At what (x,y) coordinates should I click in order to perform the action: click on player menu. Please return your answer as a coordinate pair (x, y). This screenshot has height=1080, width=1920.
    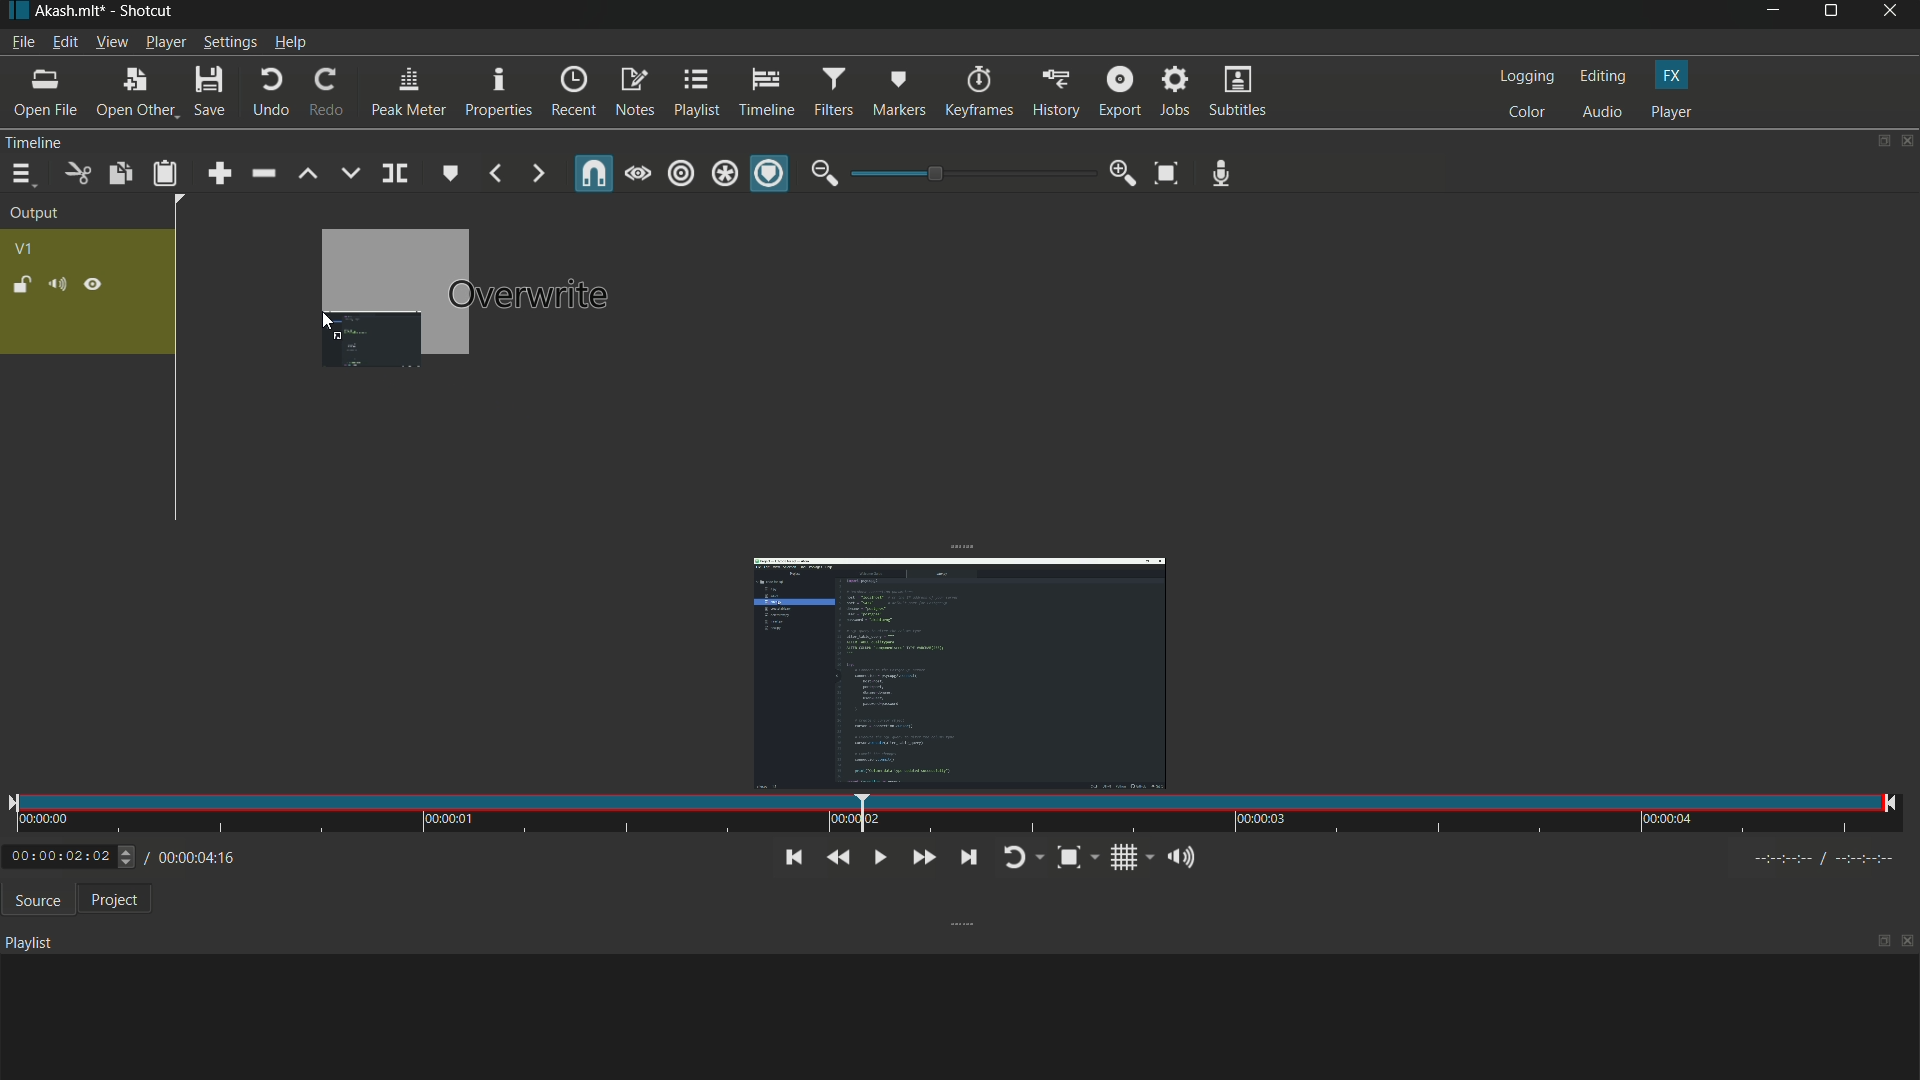
    Looking at the image, I should click on (166, 41).